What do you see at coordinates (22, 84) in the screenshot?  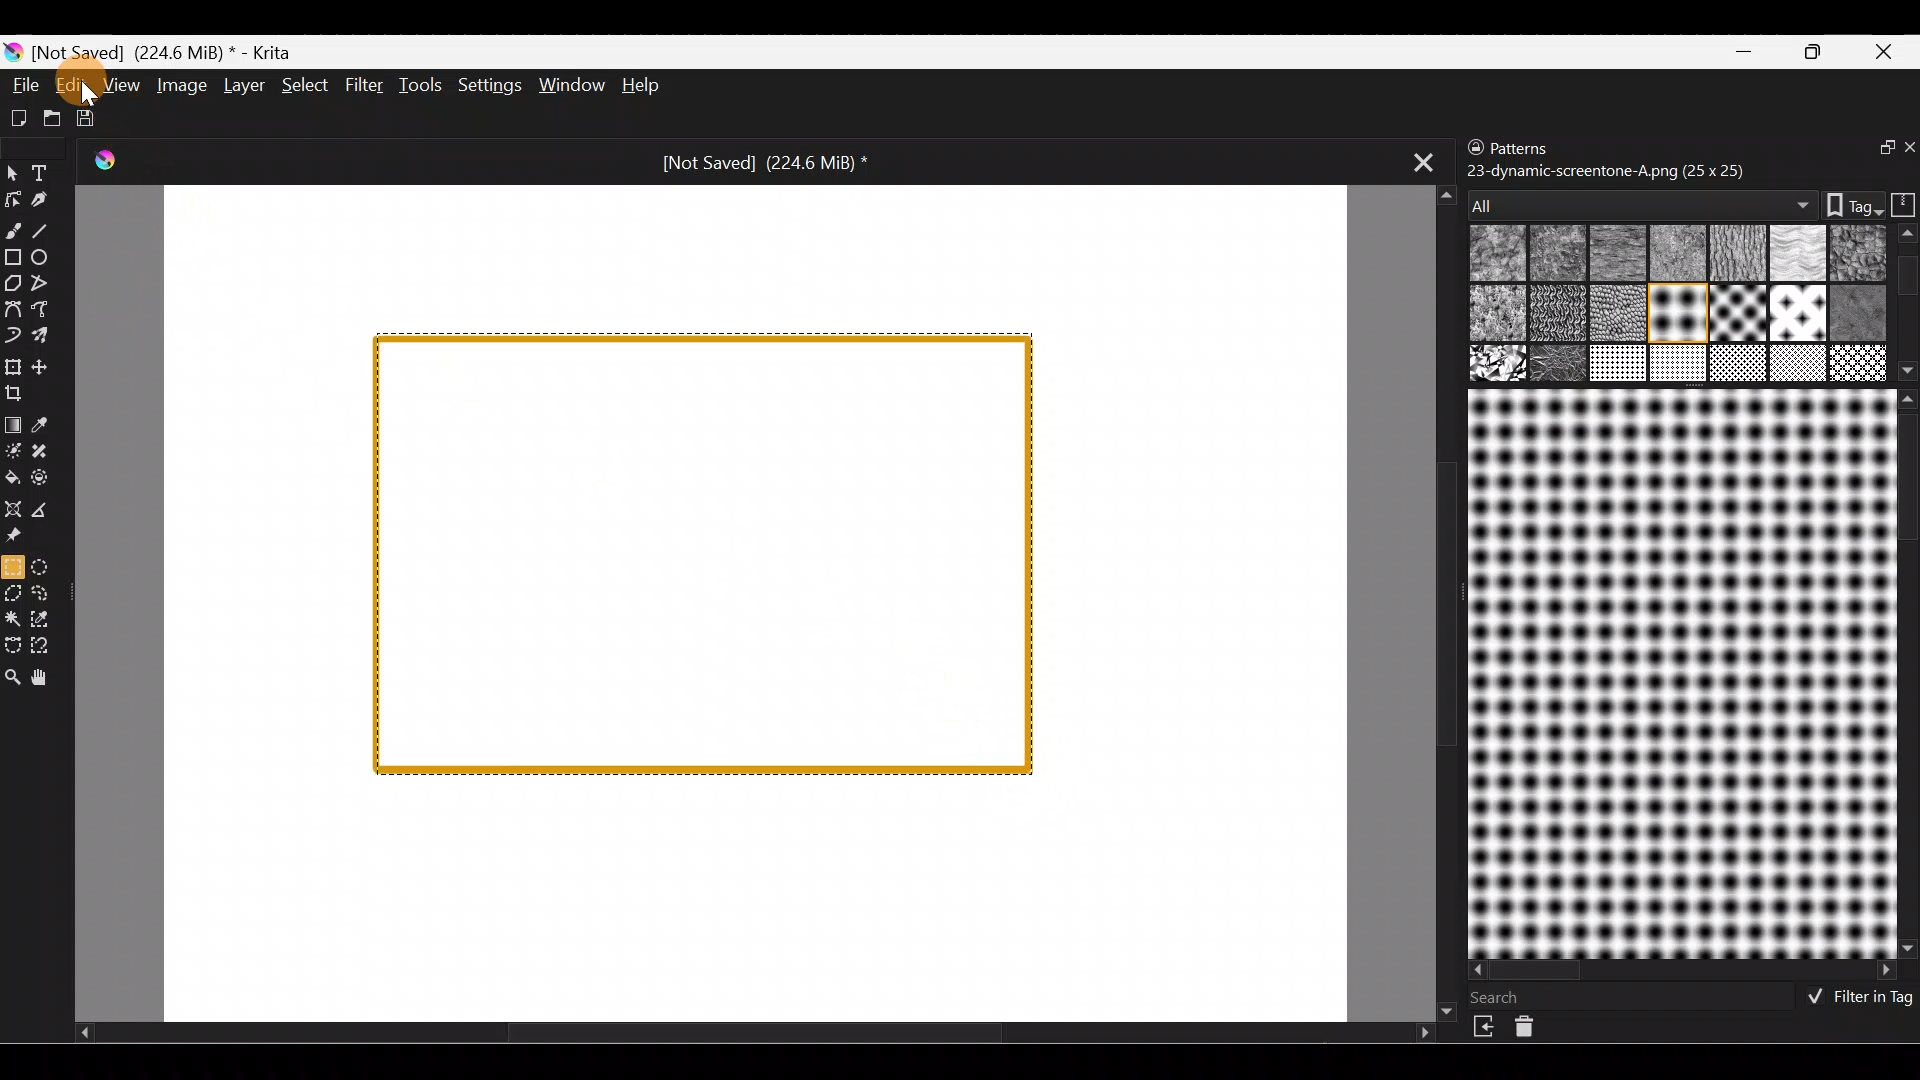 I see `File` at bounding box center [22, 84].